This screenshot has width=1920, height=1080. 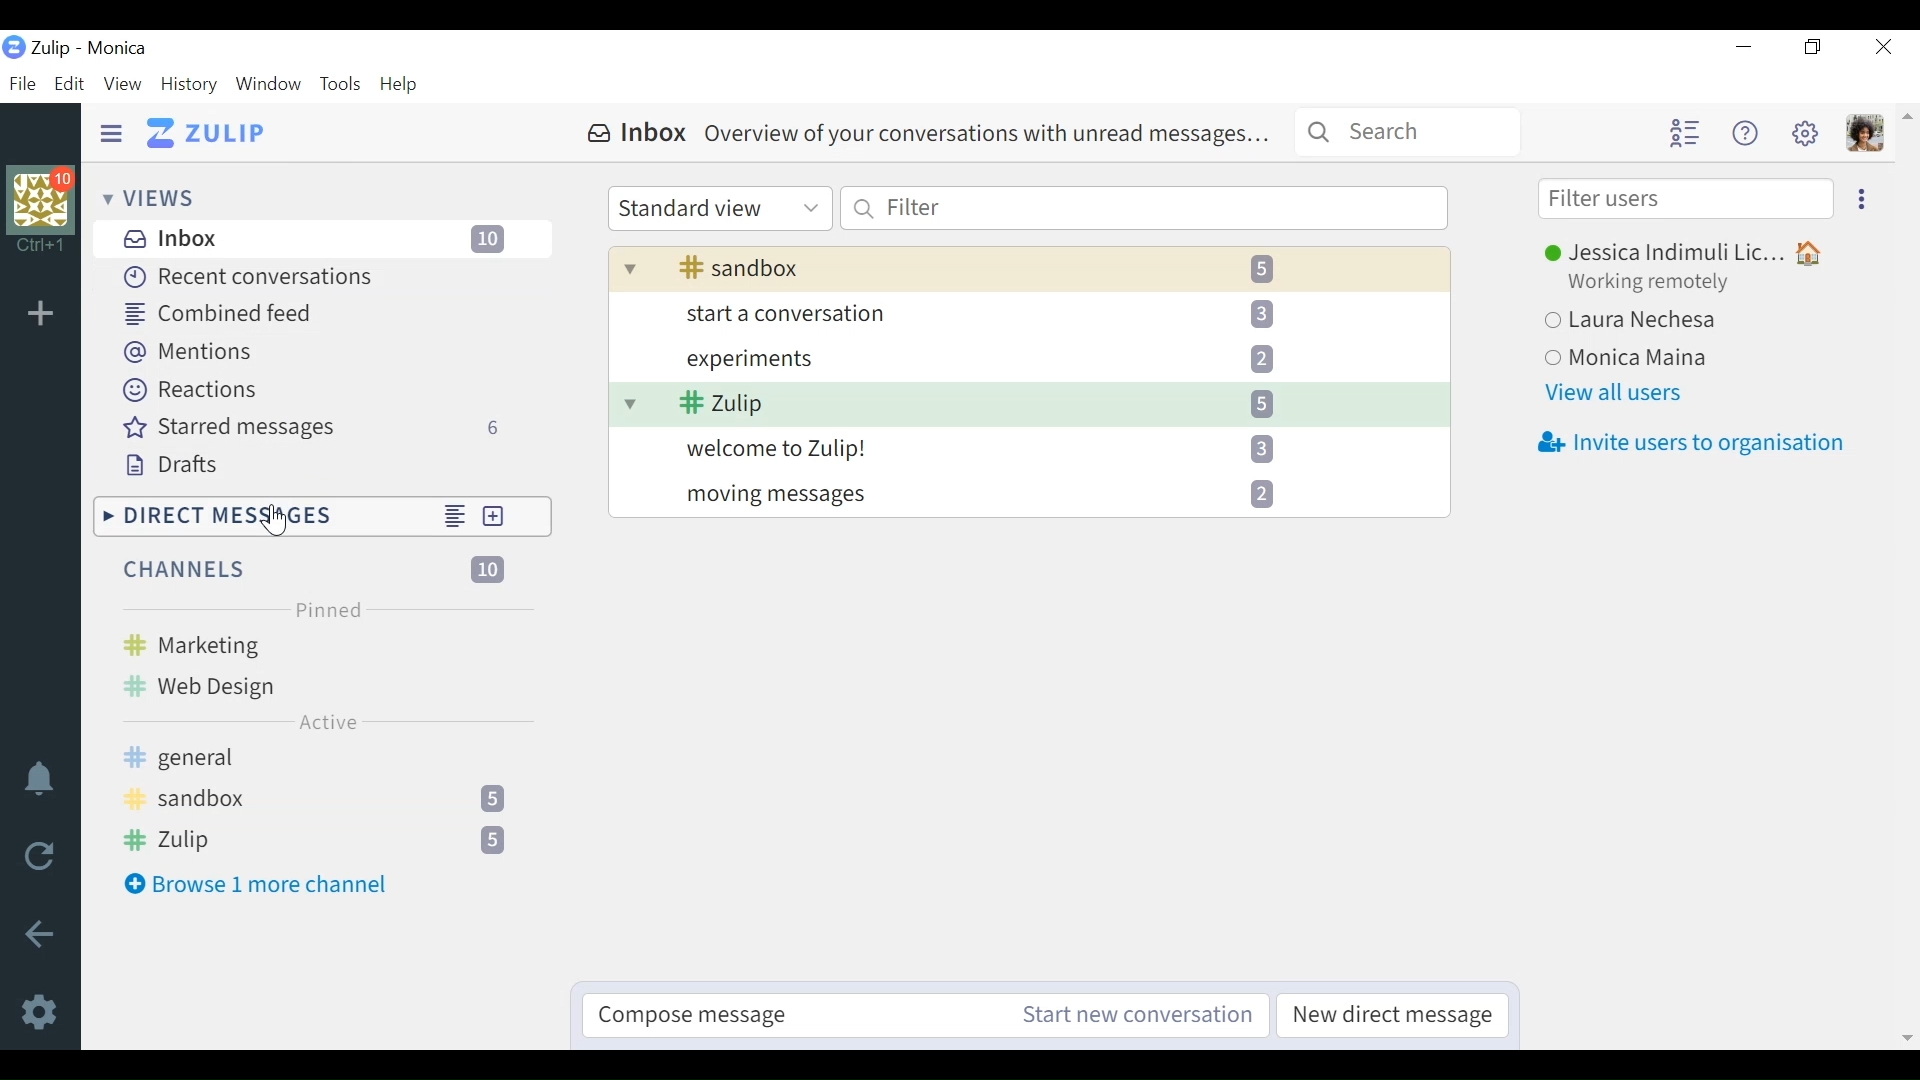 What do you see at coordinates (511, 517) in the screenshot?
I see `New direct message` at bounding box center [511, 517].